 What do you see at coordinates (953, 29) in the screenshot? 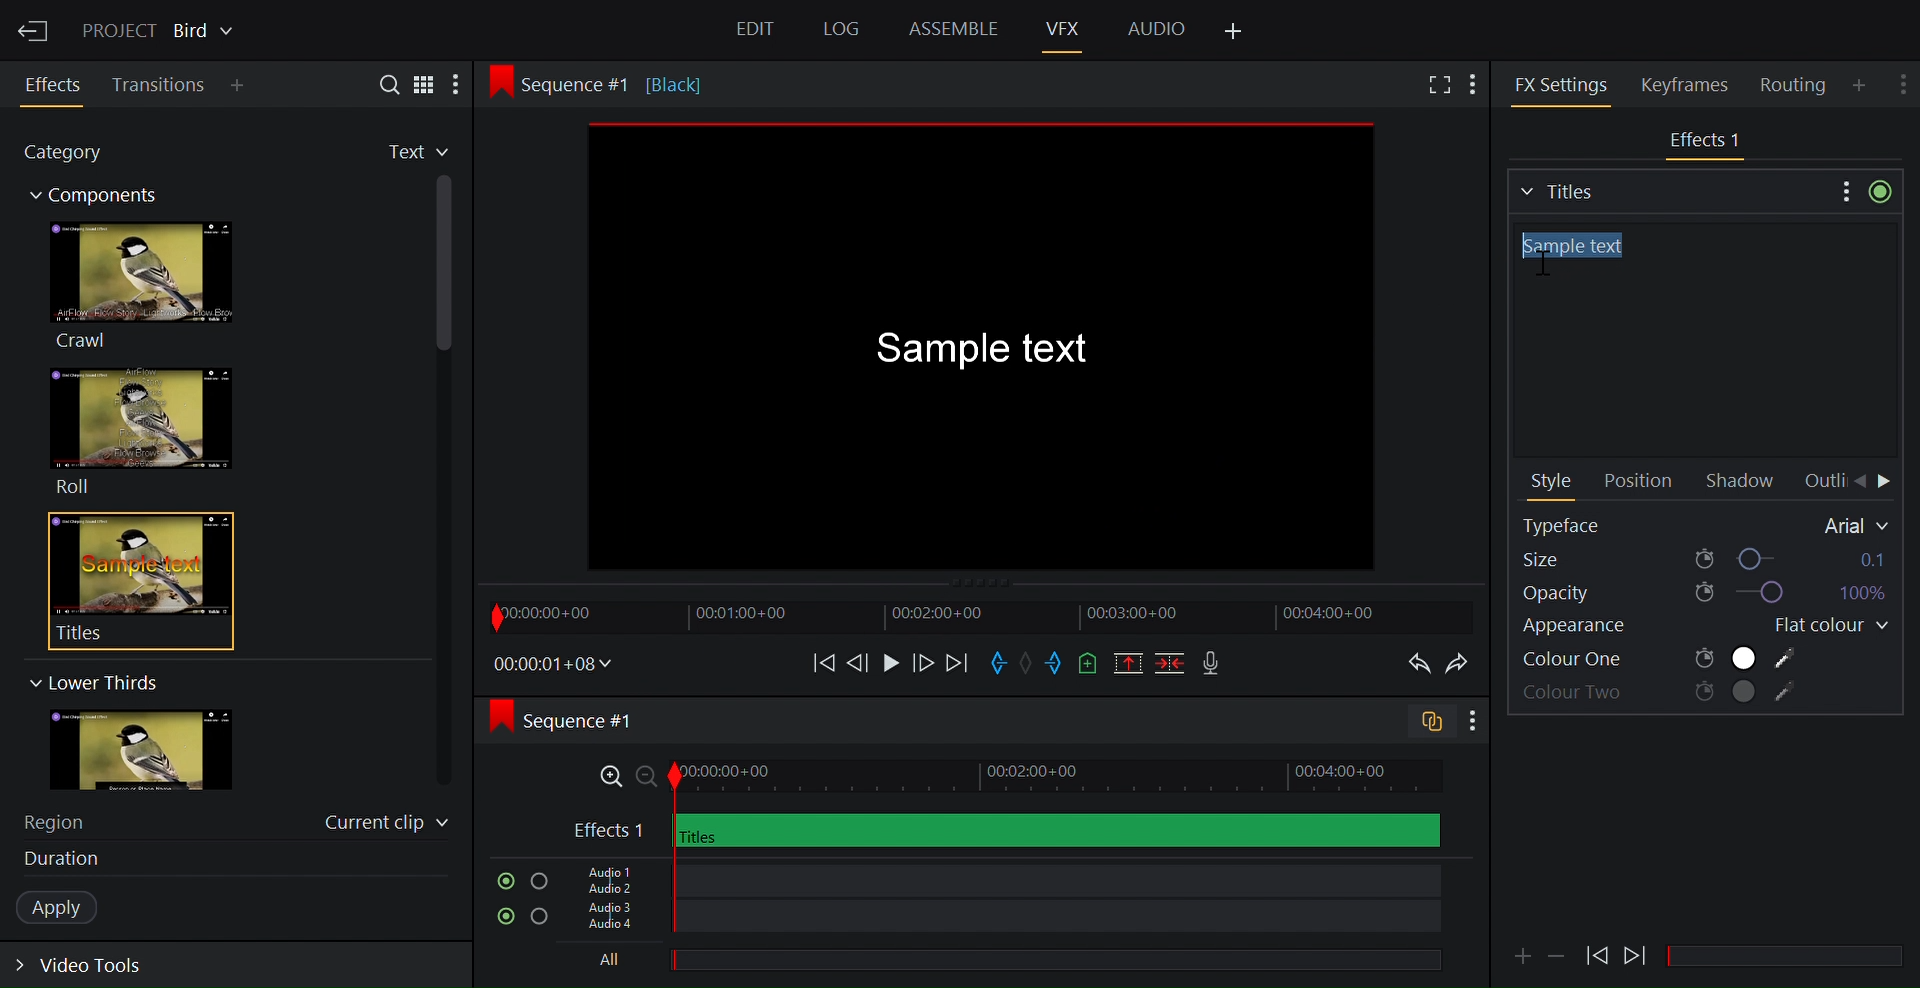
I see `Assemble` at bounding box center [953, 29].